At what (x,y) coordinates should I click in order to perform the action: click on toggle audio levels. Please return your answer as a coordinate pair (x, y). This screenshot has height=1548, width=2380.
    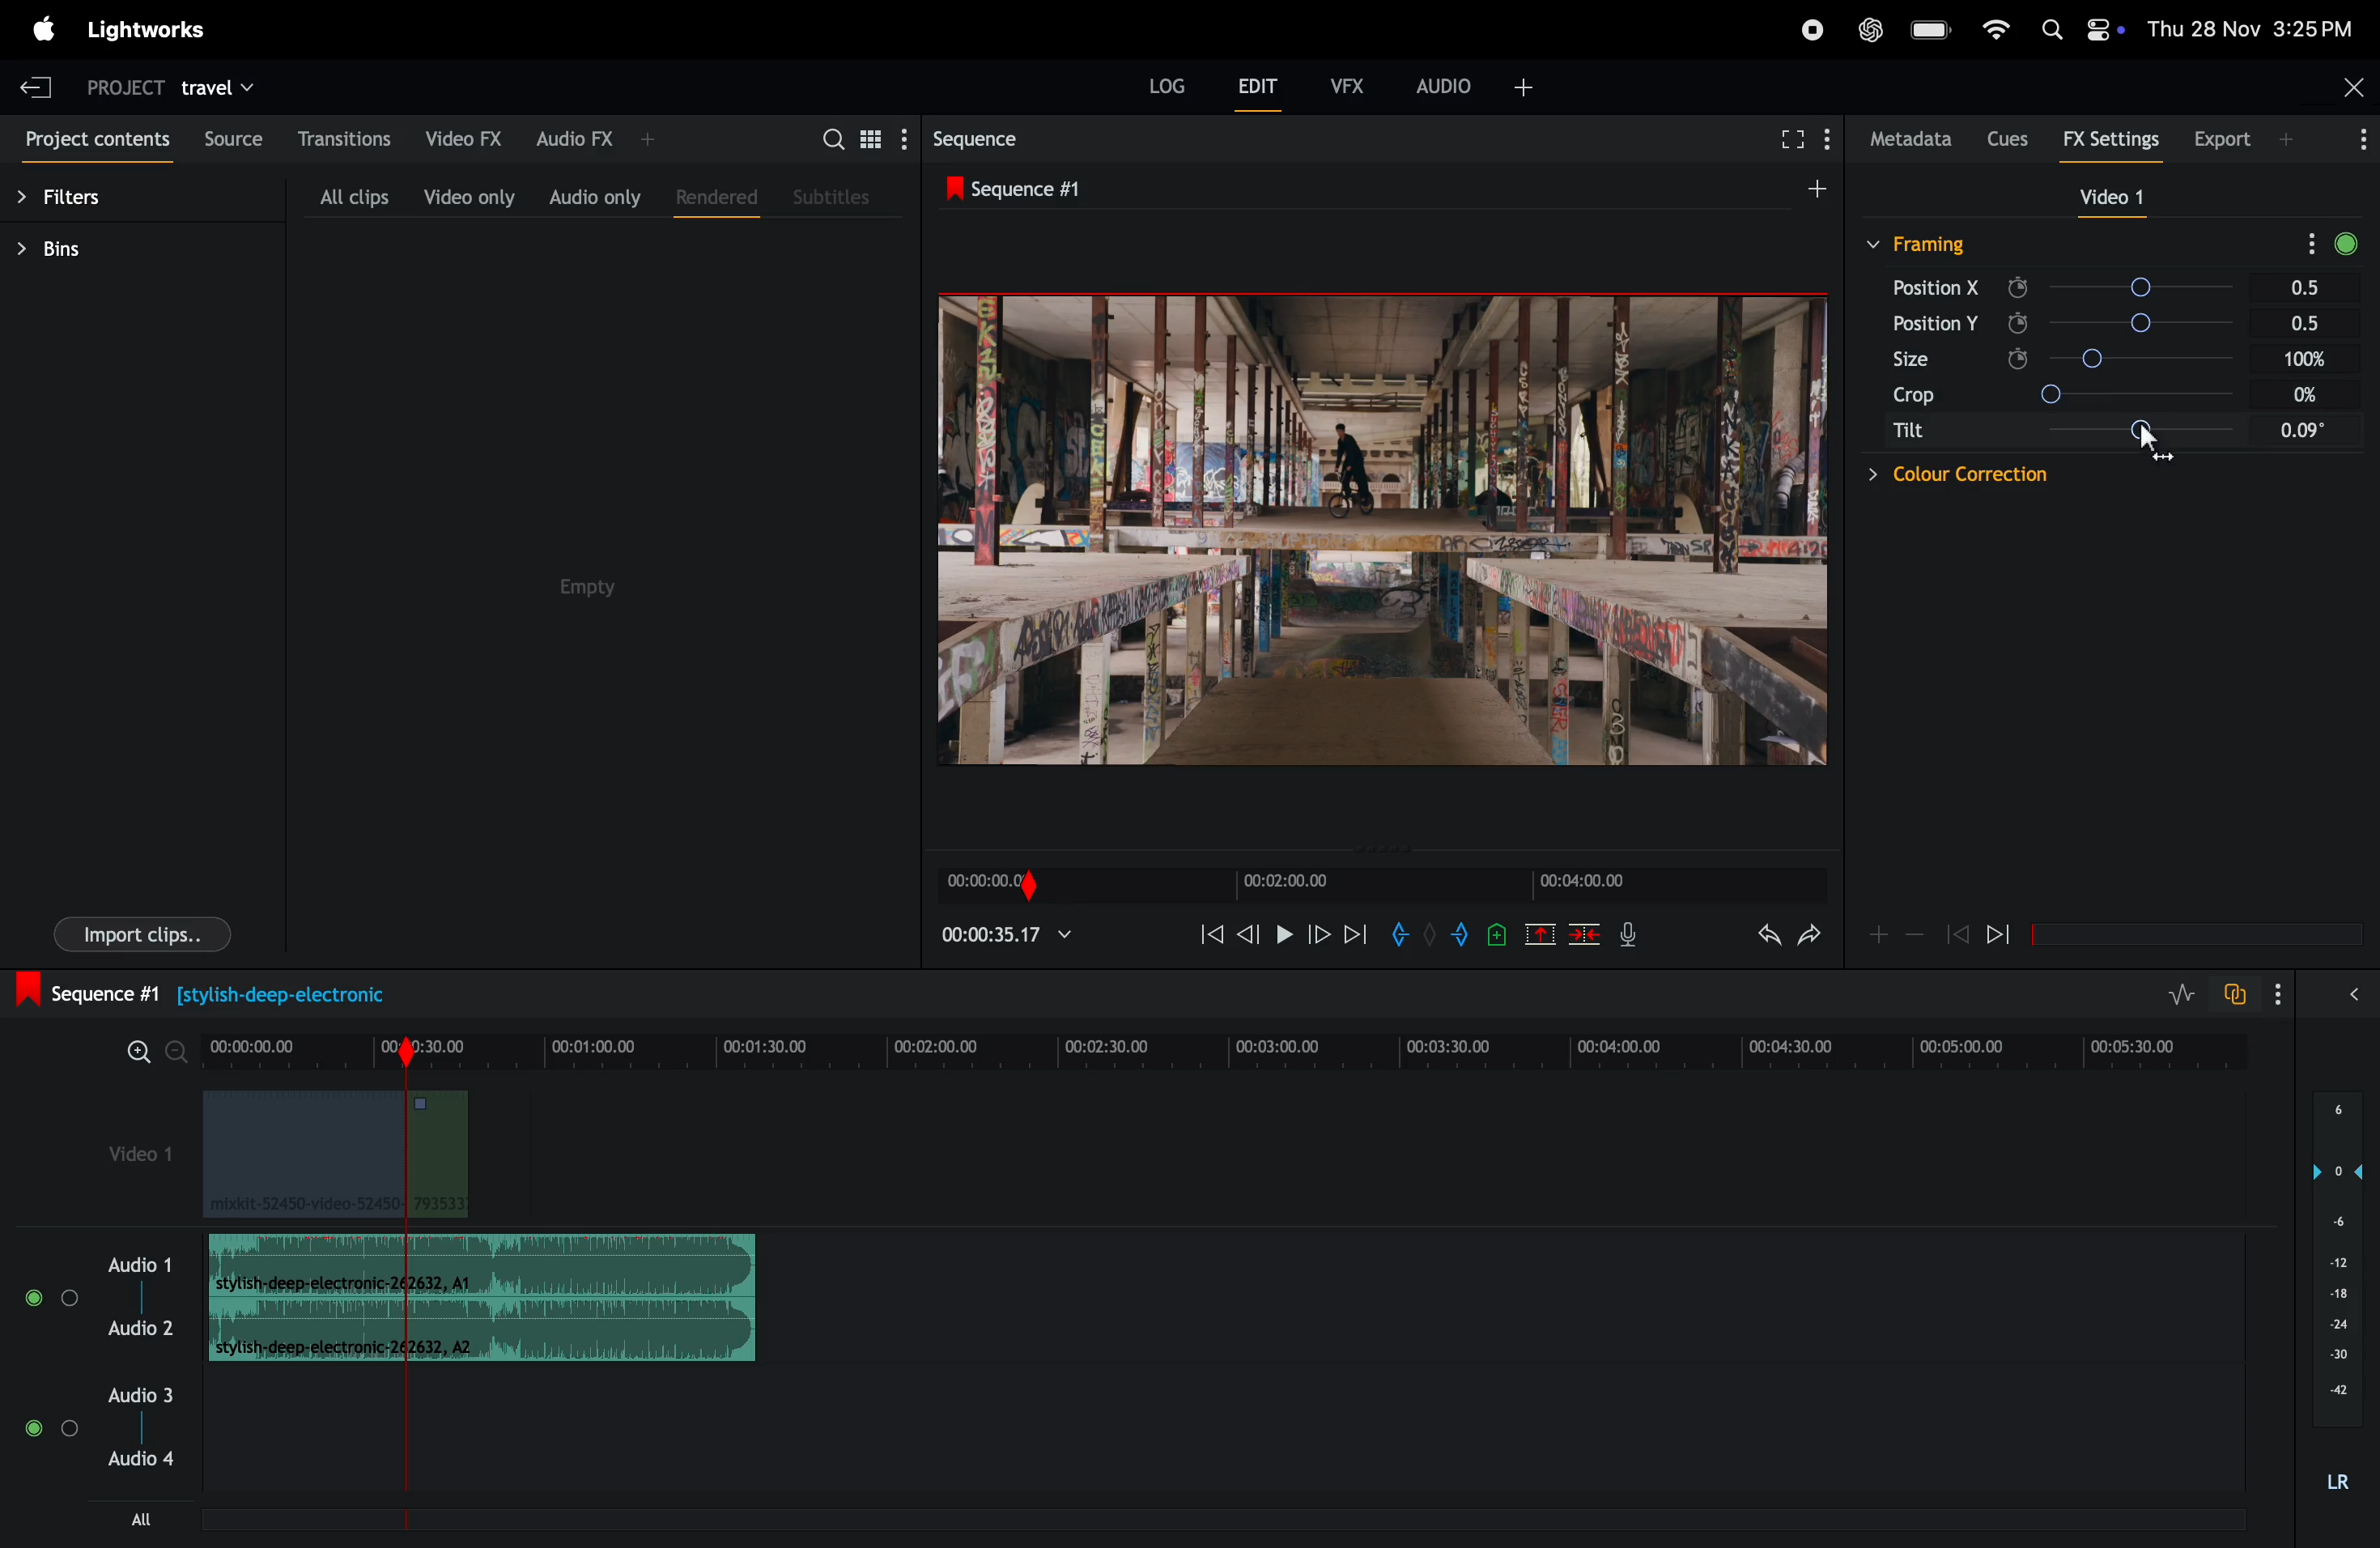
    Looking at the image, I should click on (2177, 991).